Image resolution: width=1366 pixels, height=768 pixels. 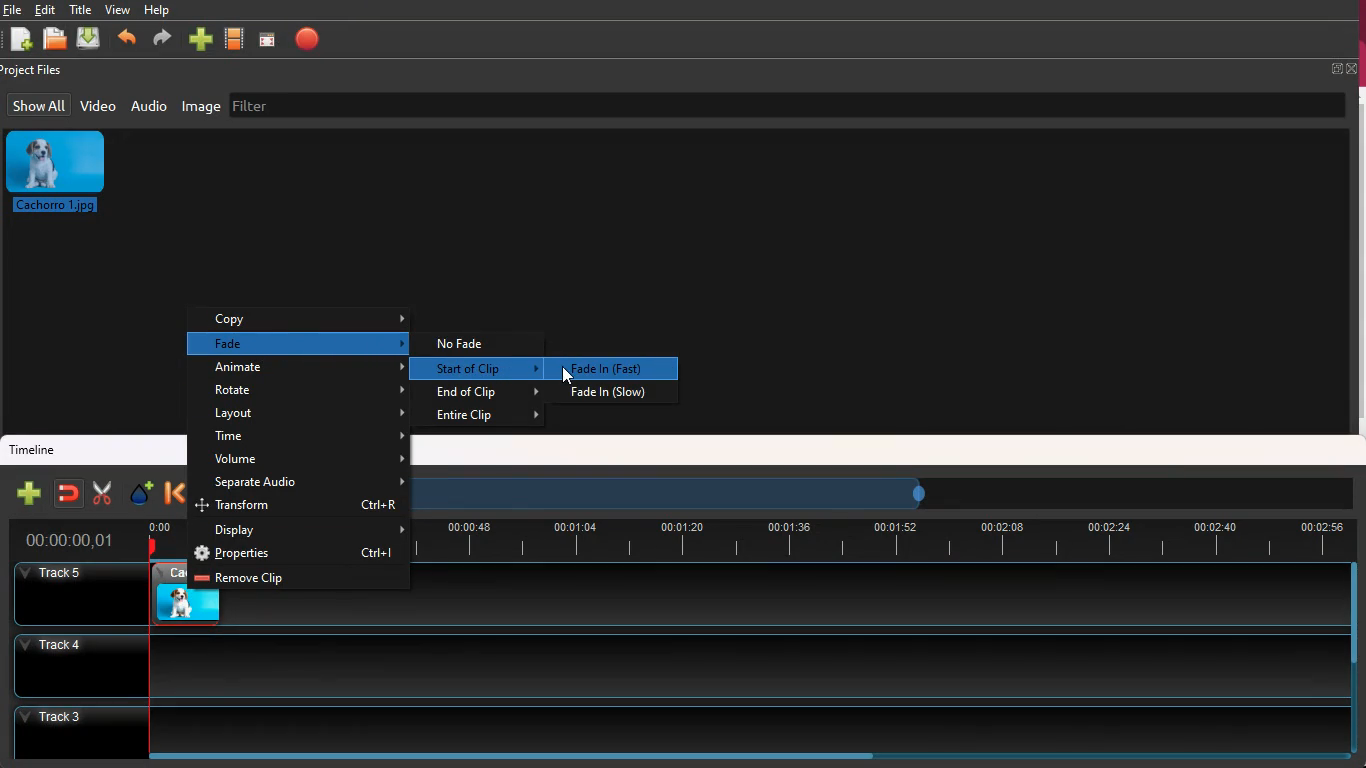 What do you see at coordinates (163, 40) in the screenshot?
I see `forward` at bounding box center [163, 40].